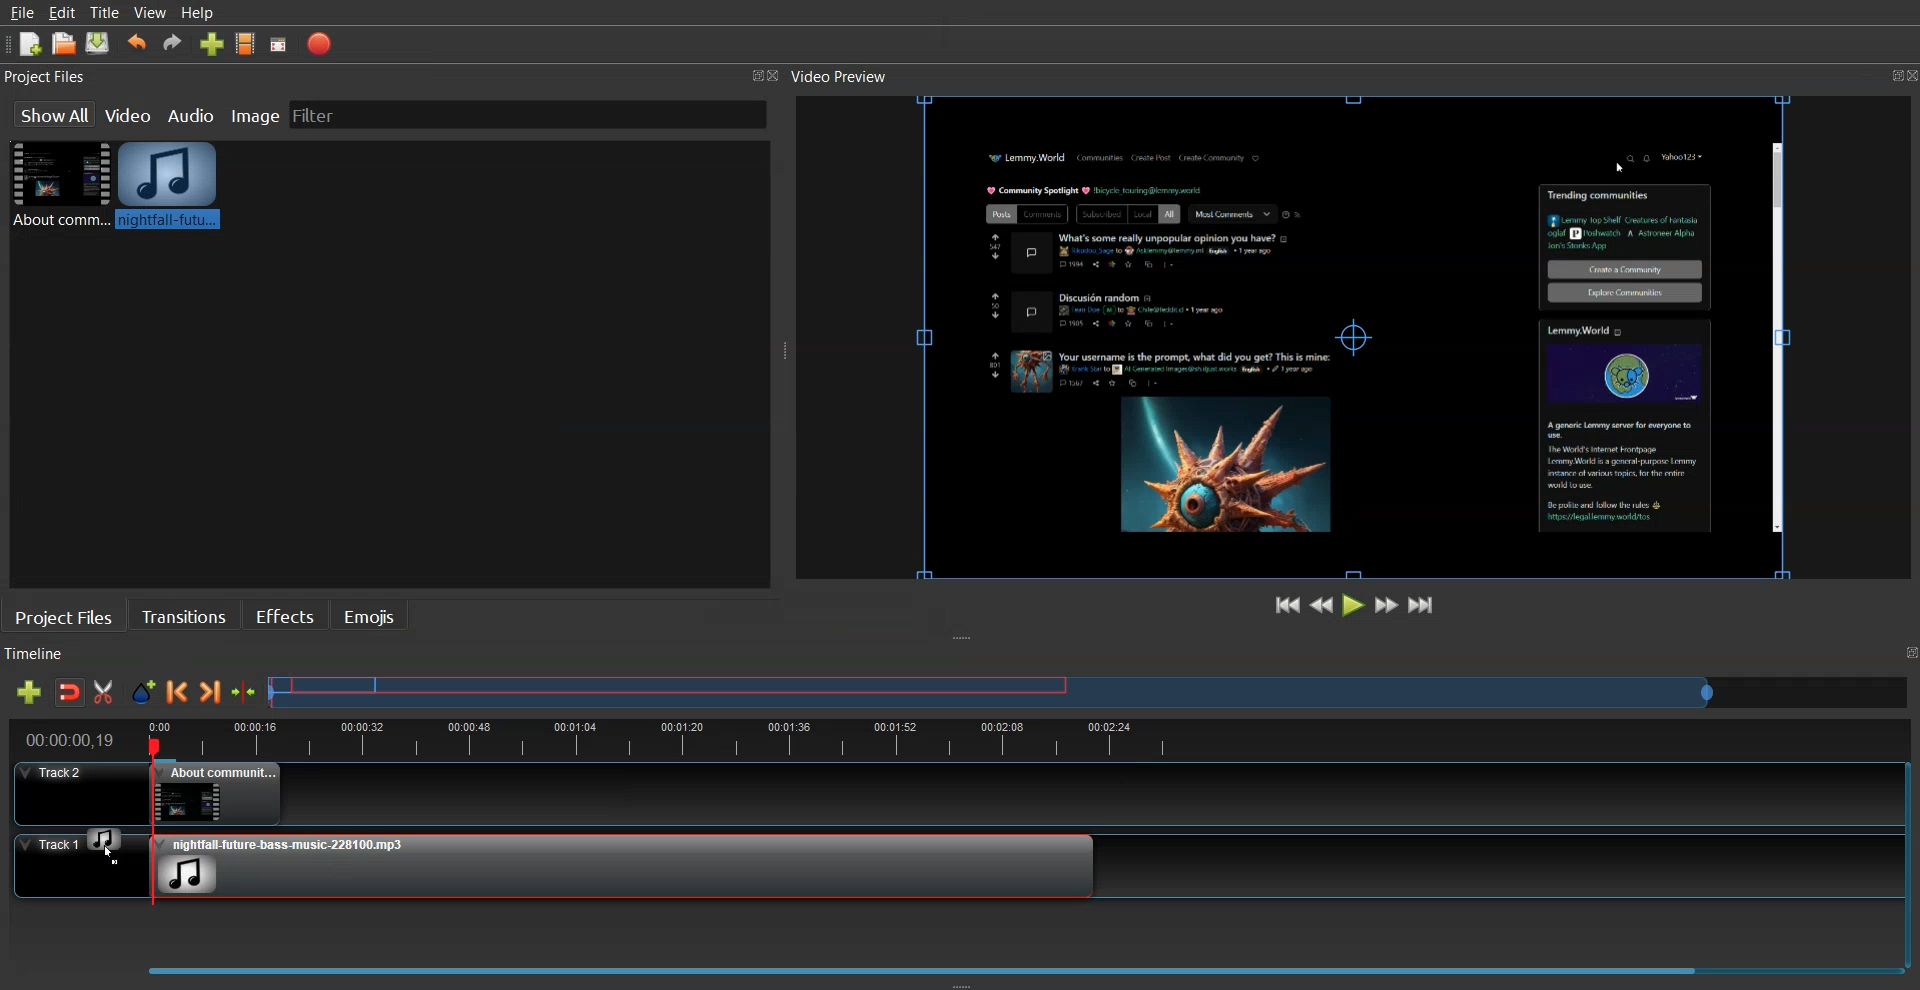 The image size is (1920, 990). I want to click on Disable snaping, so click(70, 692).